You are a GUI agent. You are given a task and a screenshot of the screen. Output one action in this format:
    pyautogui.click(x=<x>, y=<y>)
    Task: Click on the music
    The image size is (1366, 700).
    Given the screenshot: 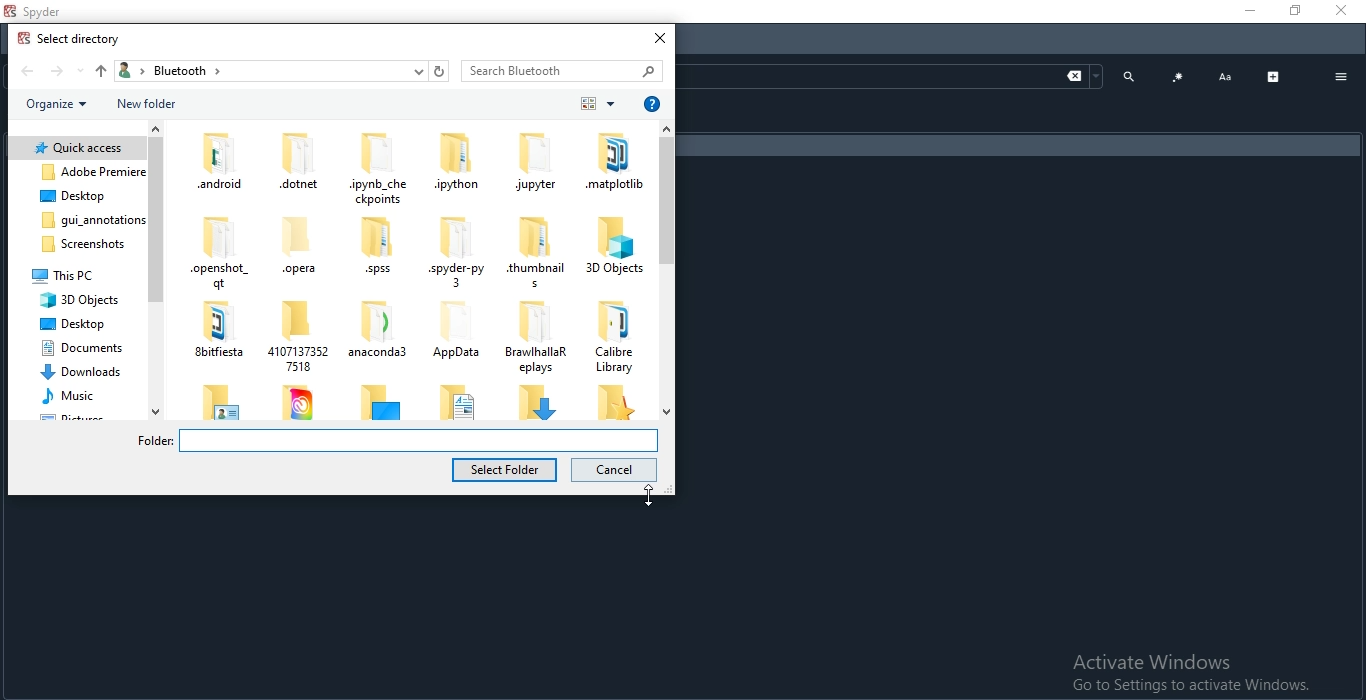 What is the action you would take?
    pyautogui.click(x=81, y=396)
    